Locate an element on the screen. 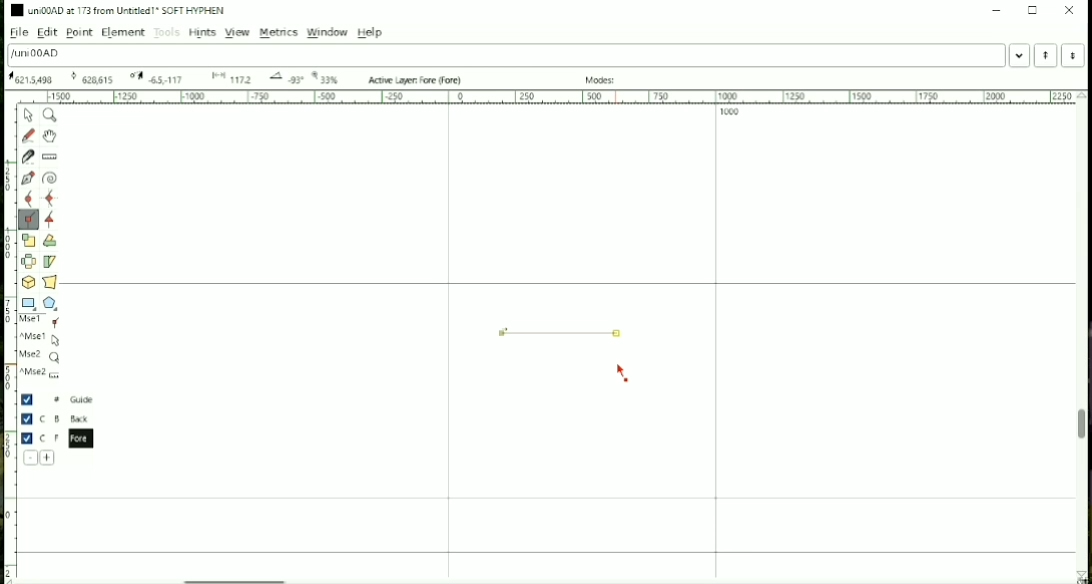  Back is located at coordinates (58, 418).